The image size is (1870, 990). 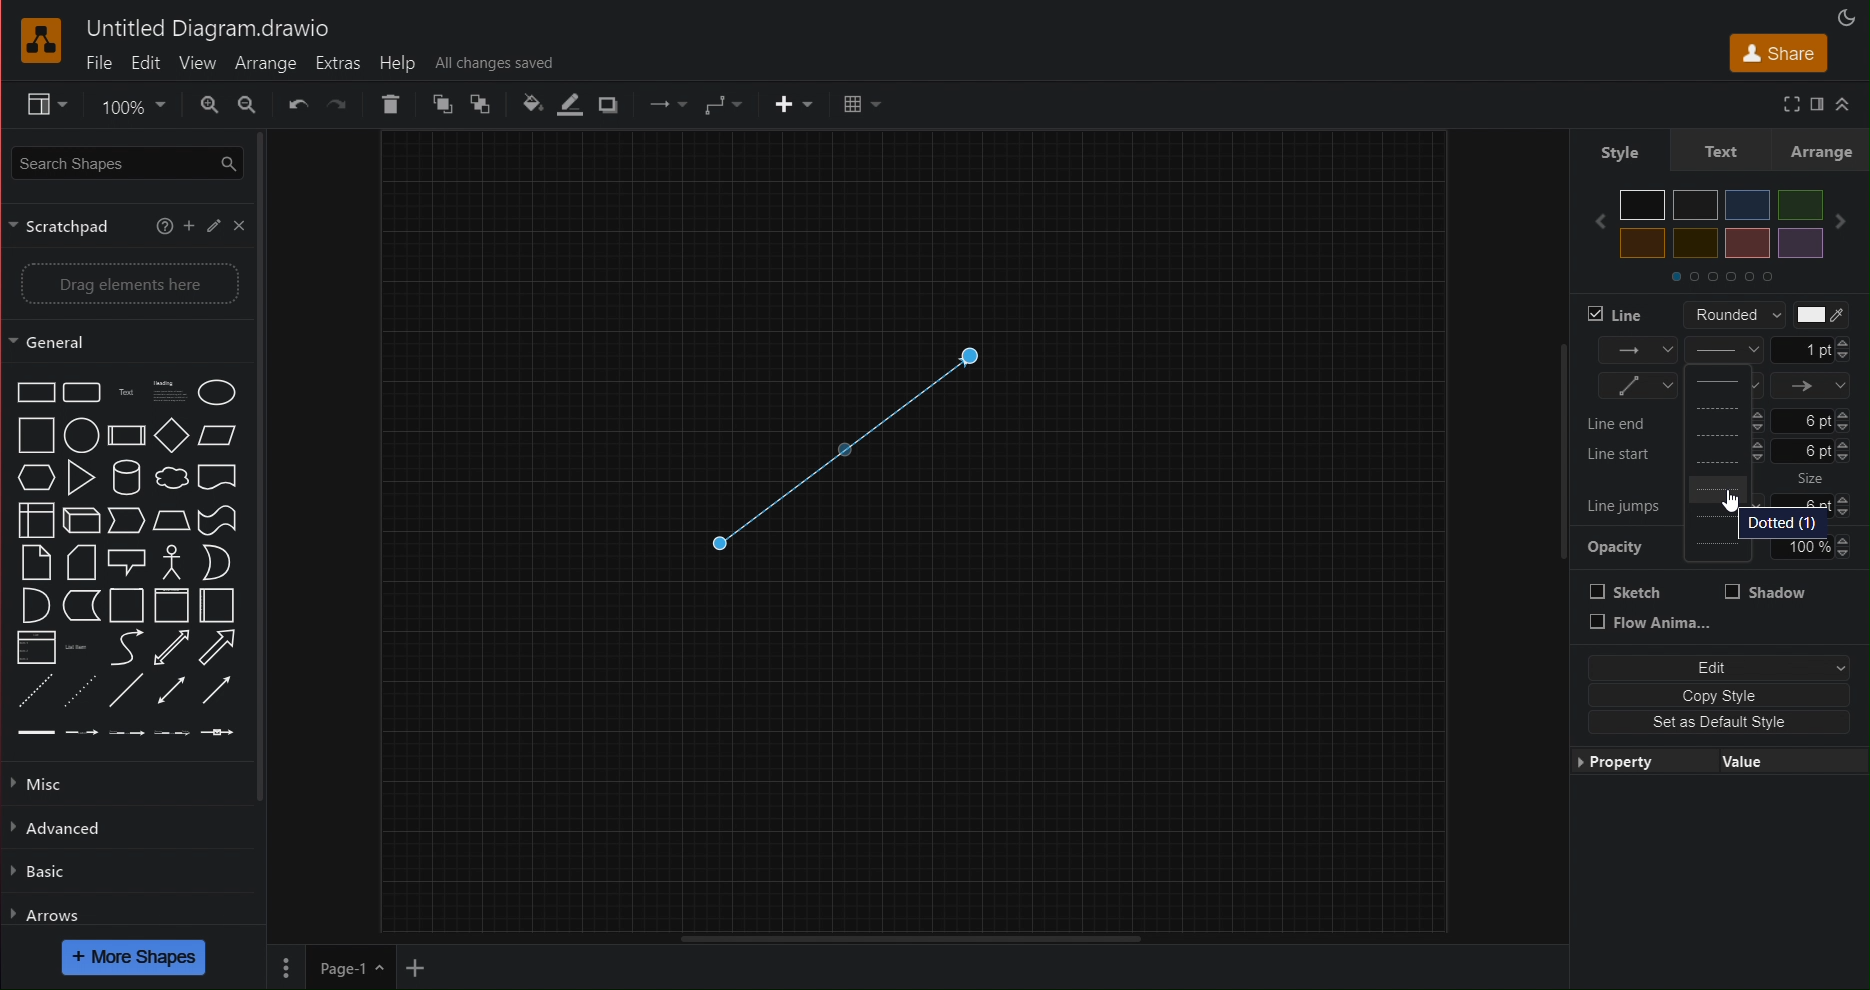 I want to click on options, so click(x=285, y=967).